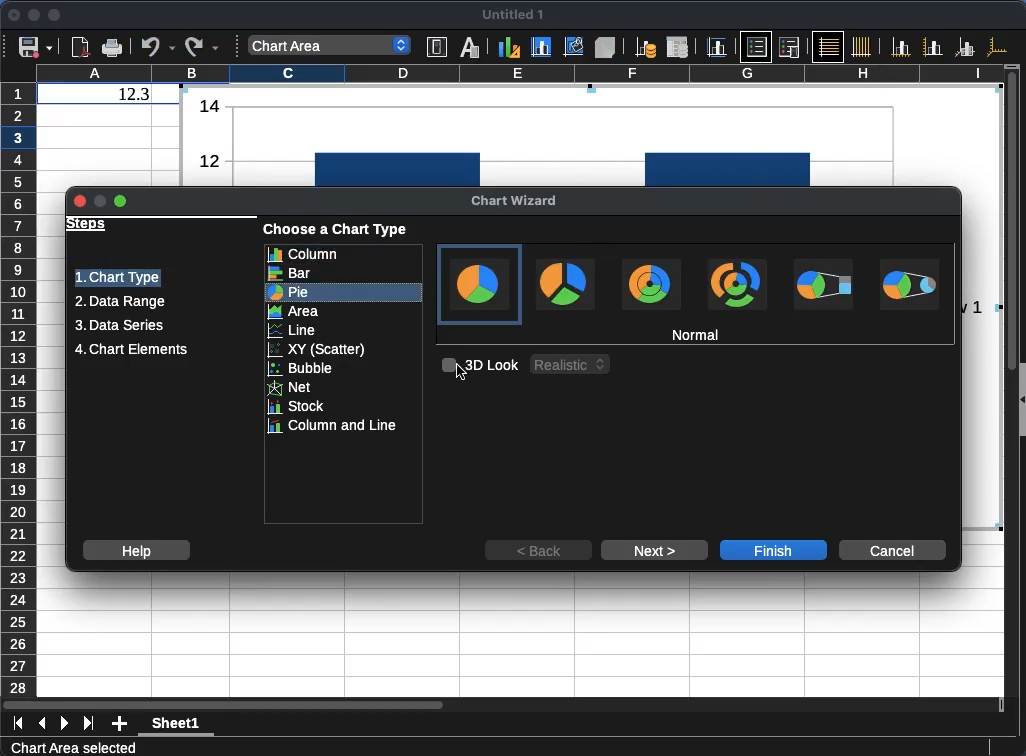  What do you see at coordinates (343, 254) in the screenshot?
I see `column` at bounding box center [343, 254].